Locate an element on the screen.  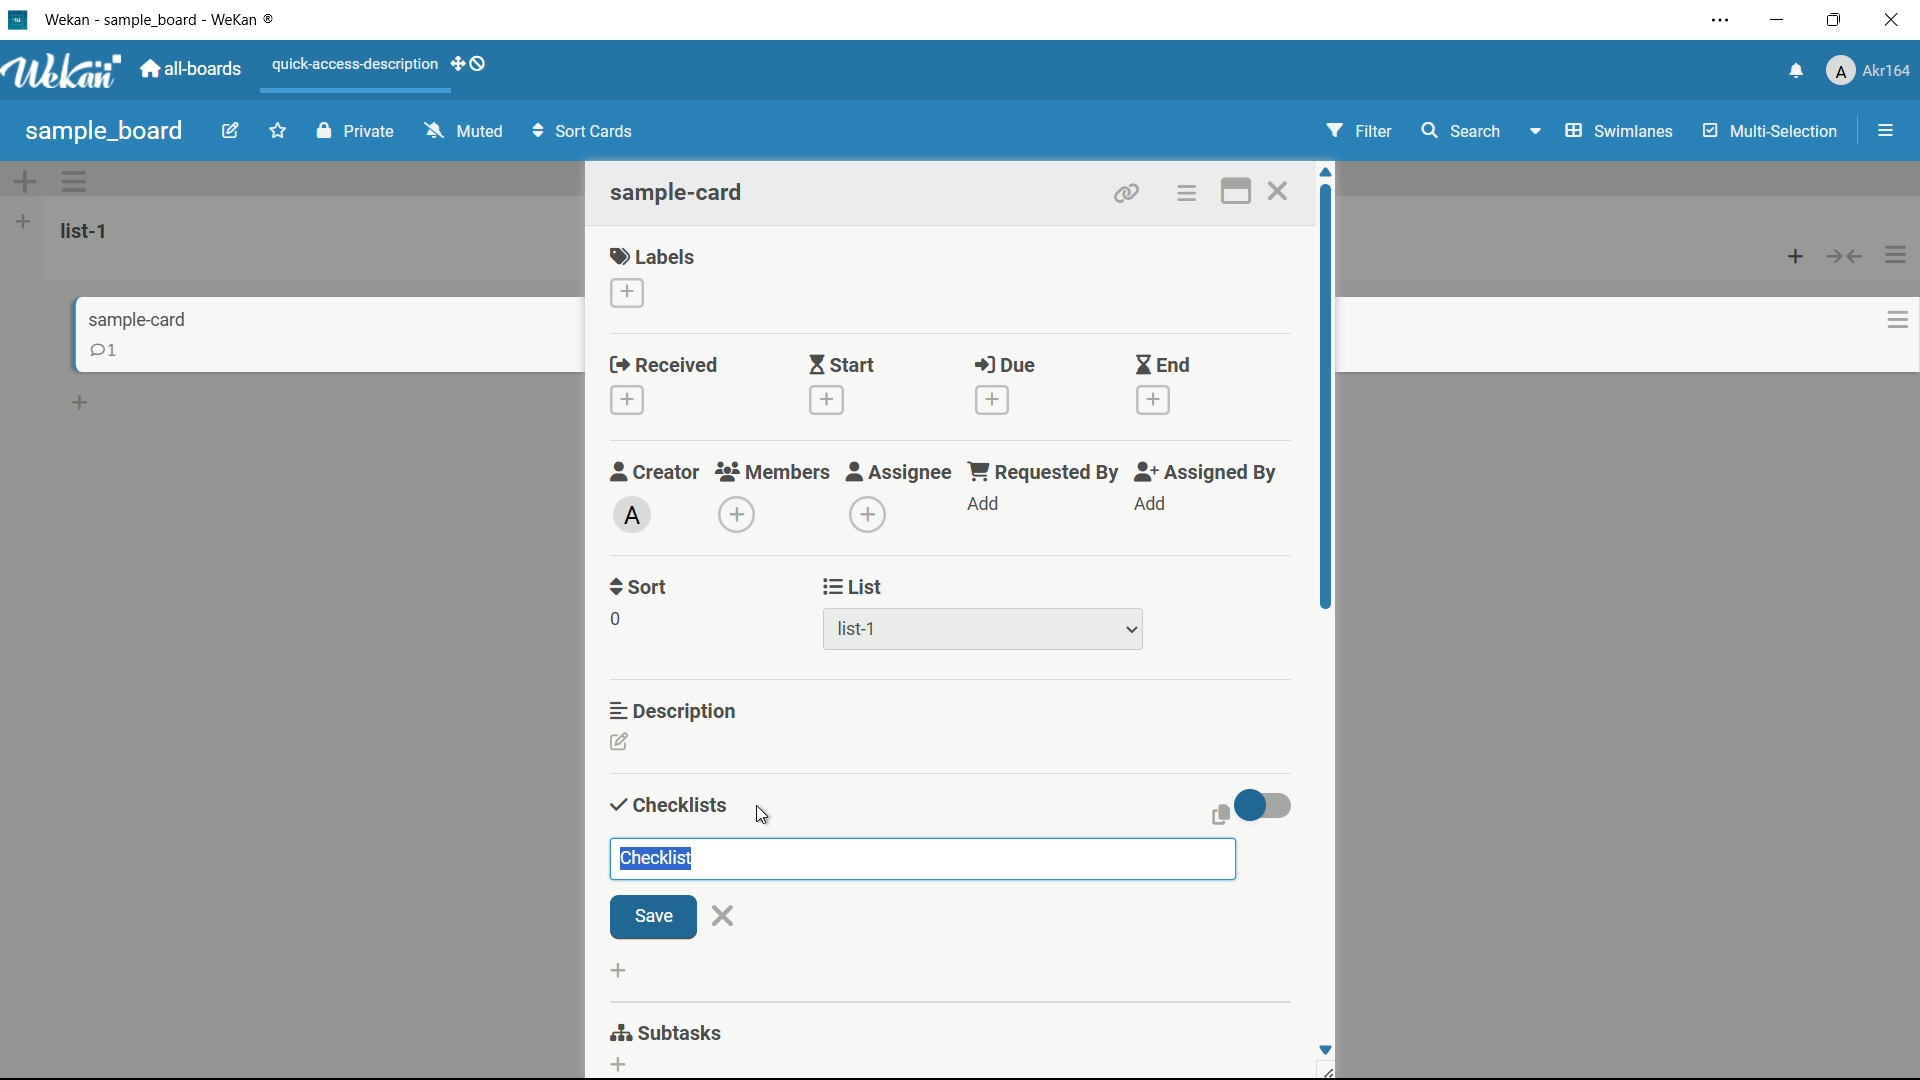
add is located at coordinates (1153, 503).